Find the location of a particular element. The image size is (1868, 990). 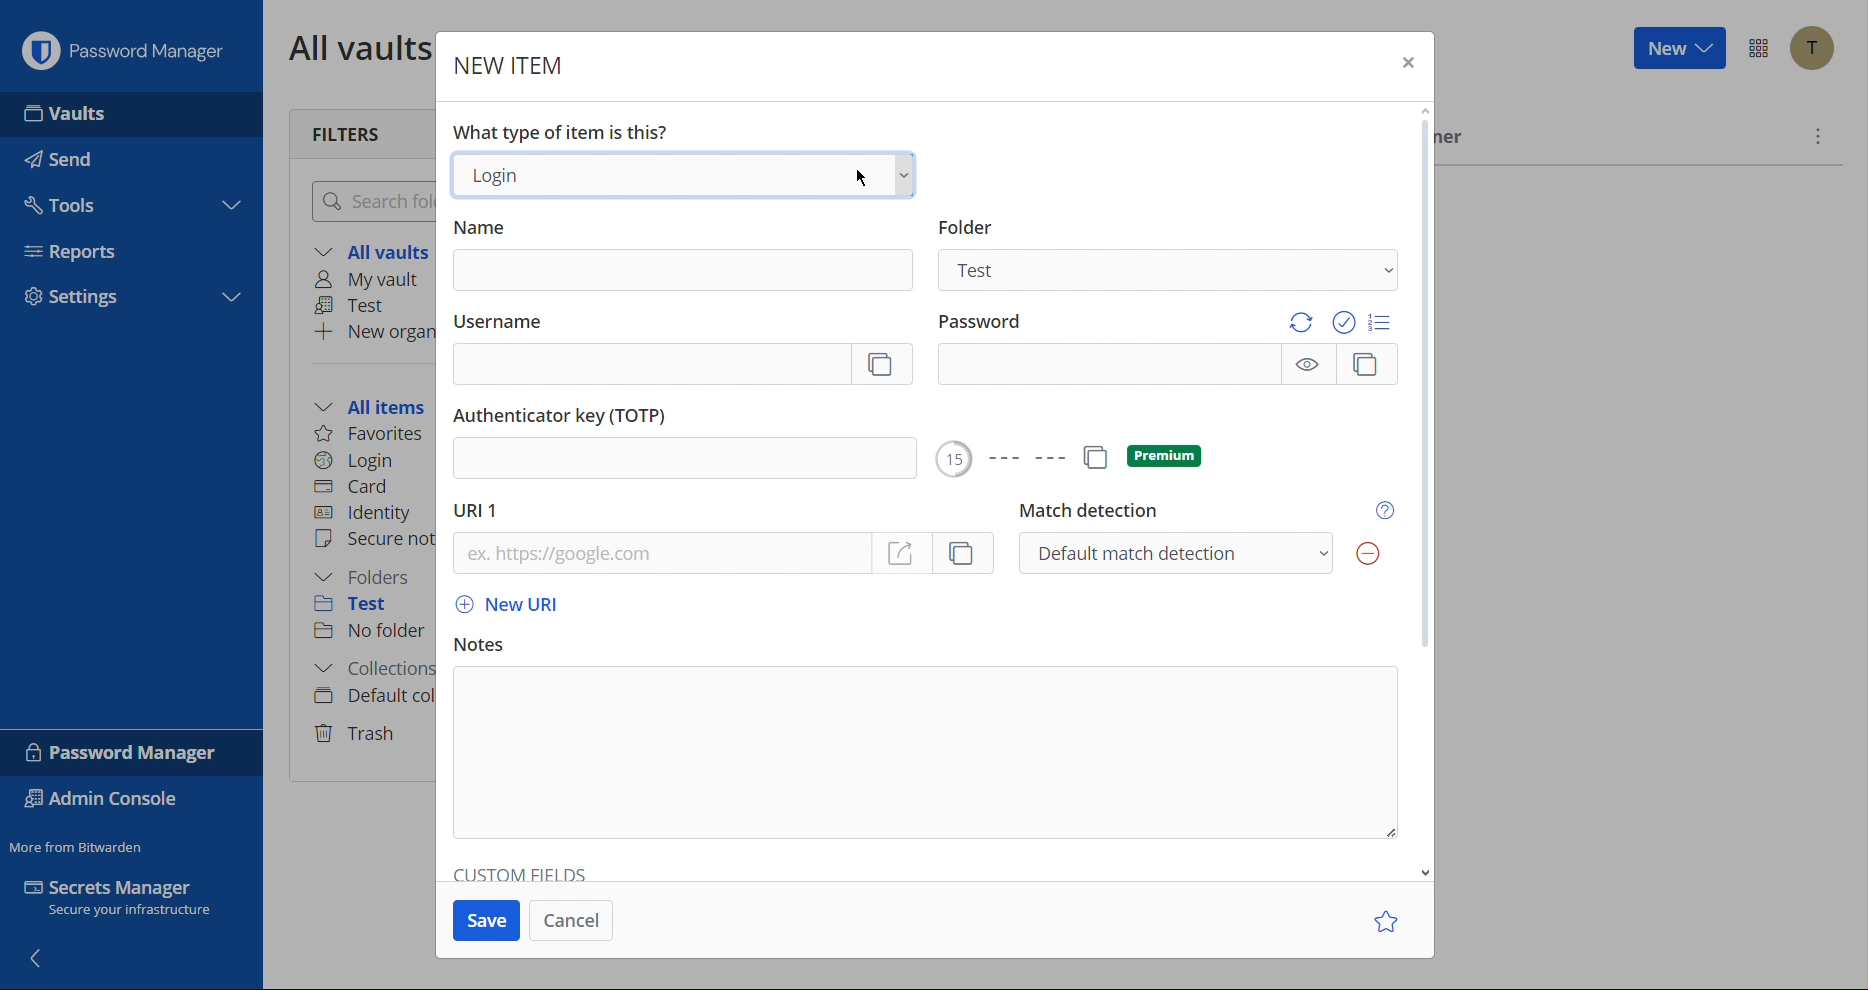

Secrets Manager is located at coordinates (122, 895).